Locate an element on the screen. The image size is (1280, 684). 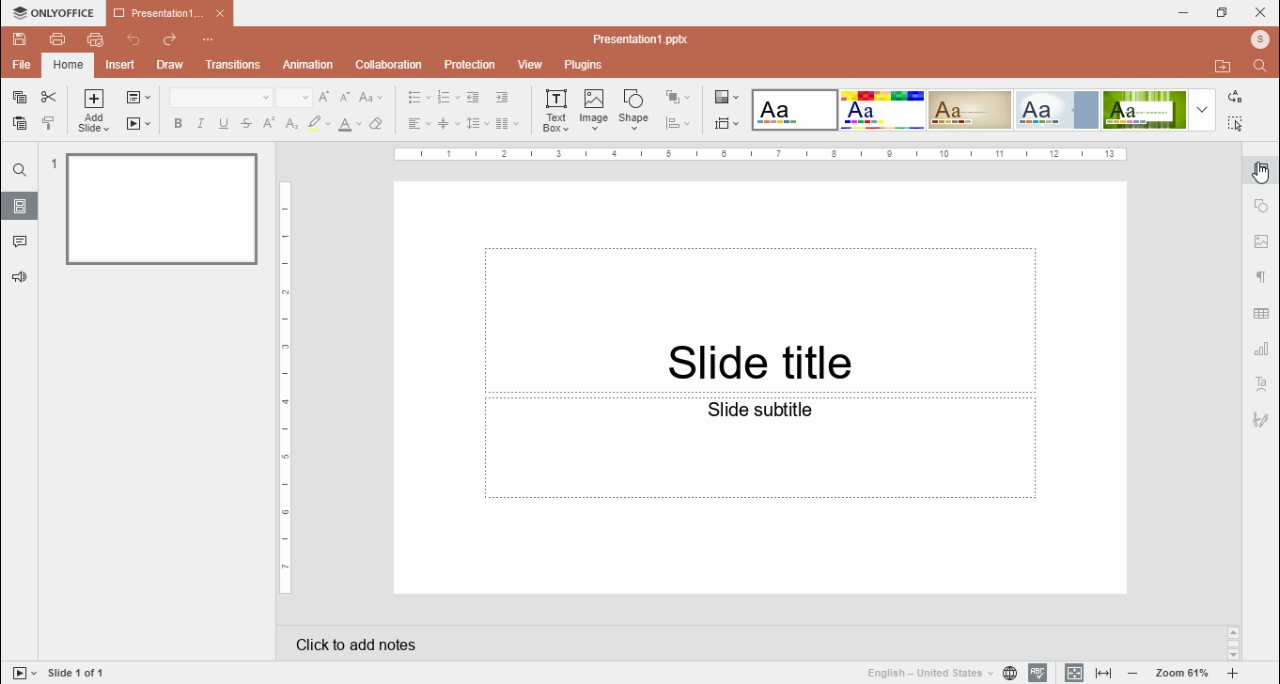
subscript is located at coordinates (291, 124).